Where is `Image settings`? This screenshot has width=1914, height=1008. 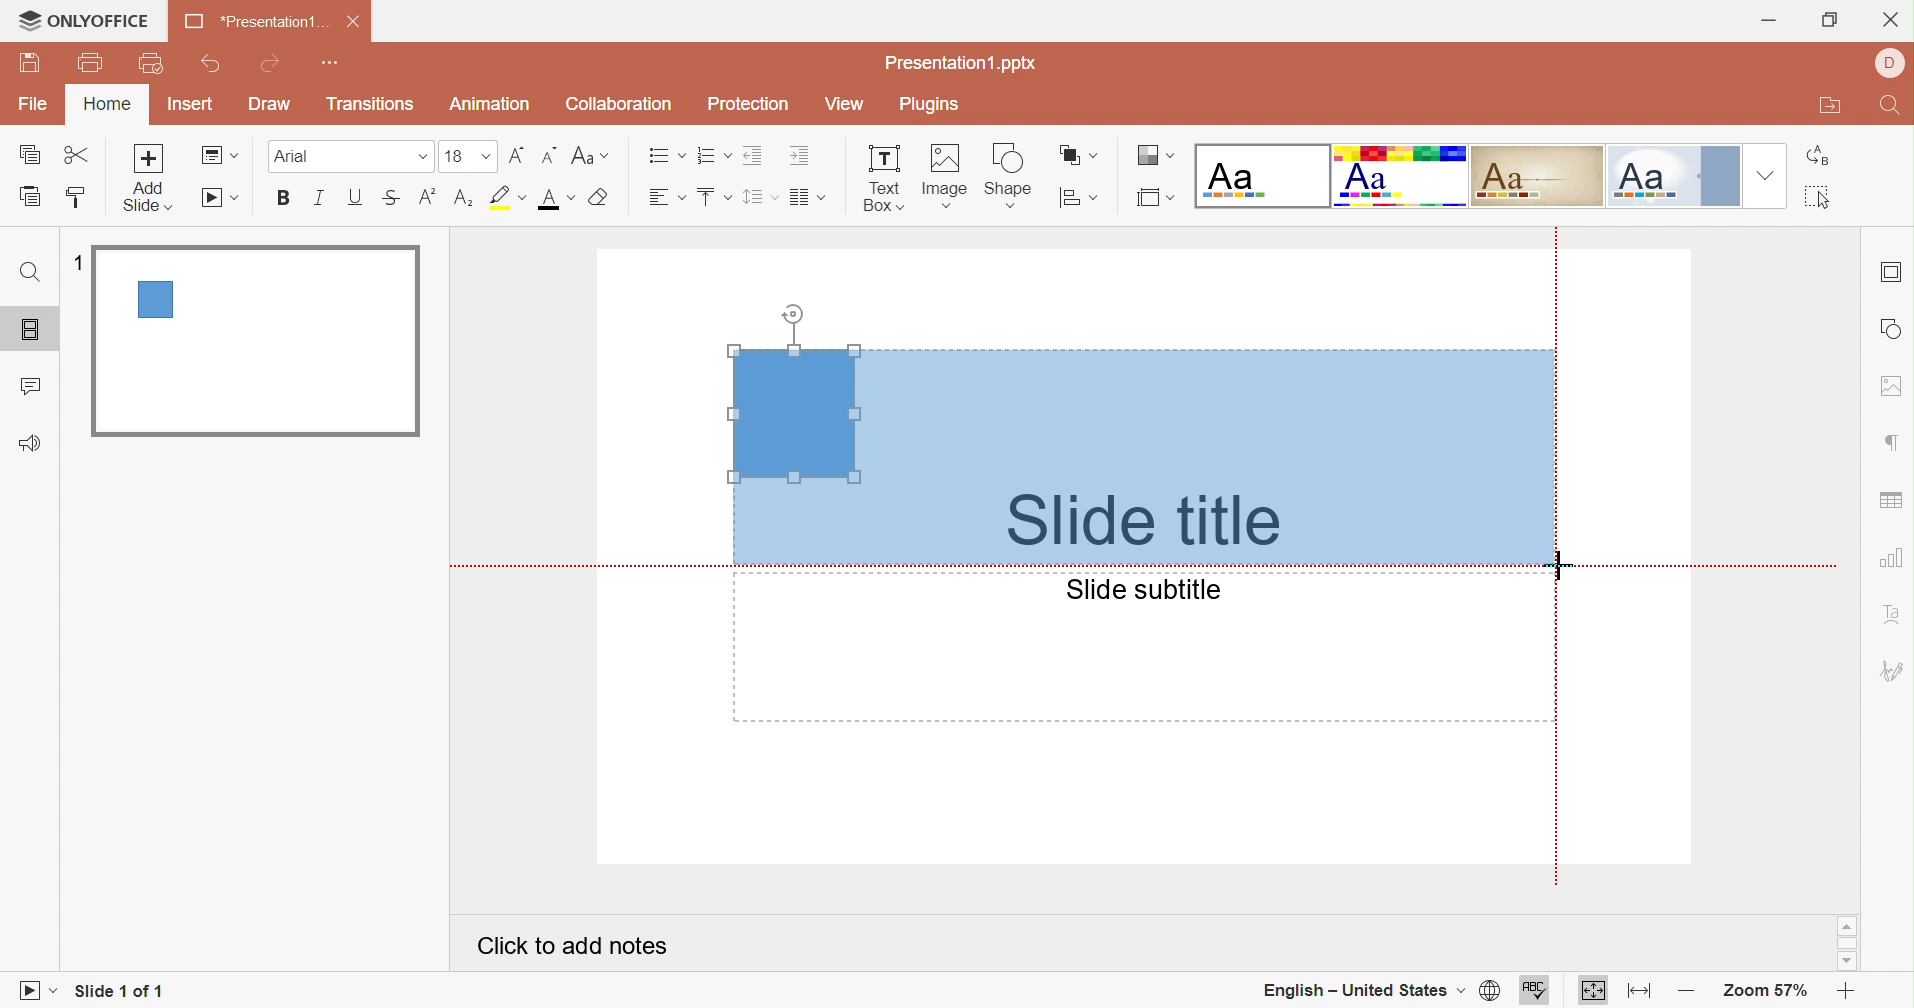 Image settings is located at coordinates (1890, 388).